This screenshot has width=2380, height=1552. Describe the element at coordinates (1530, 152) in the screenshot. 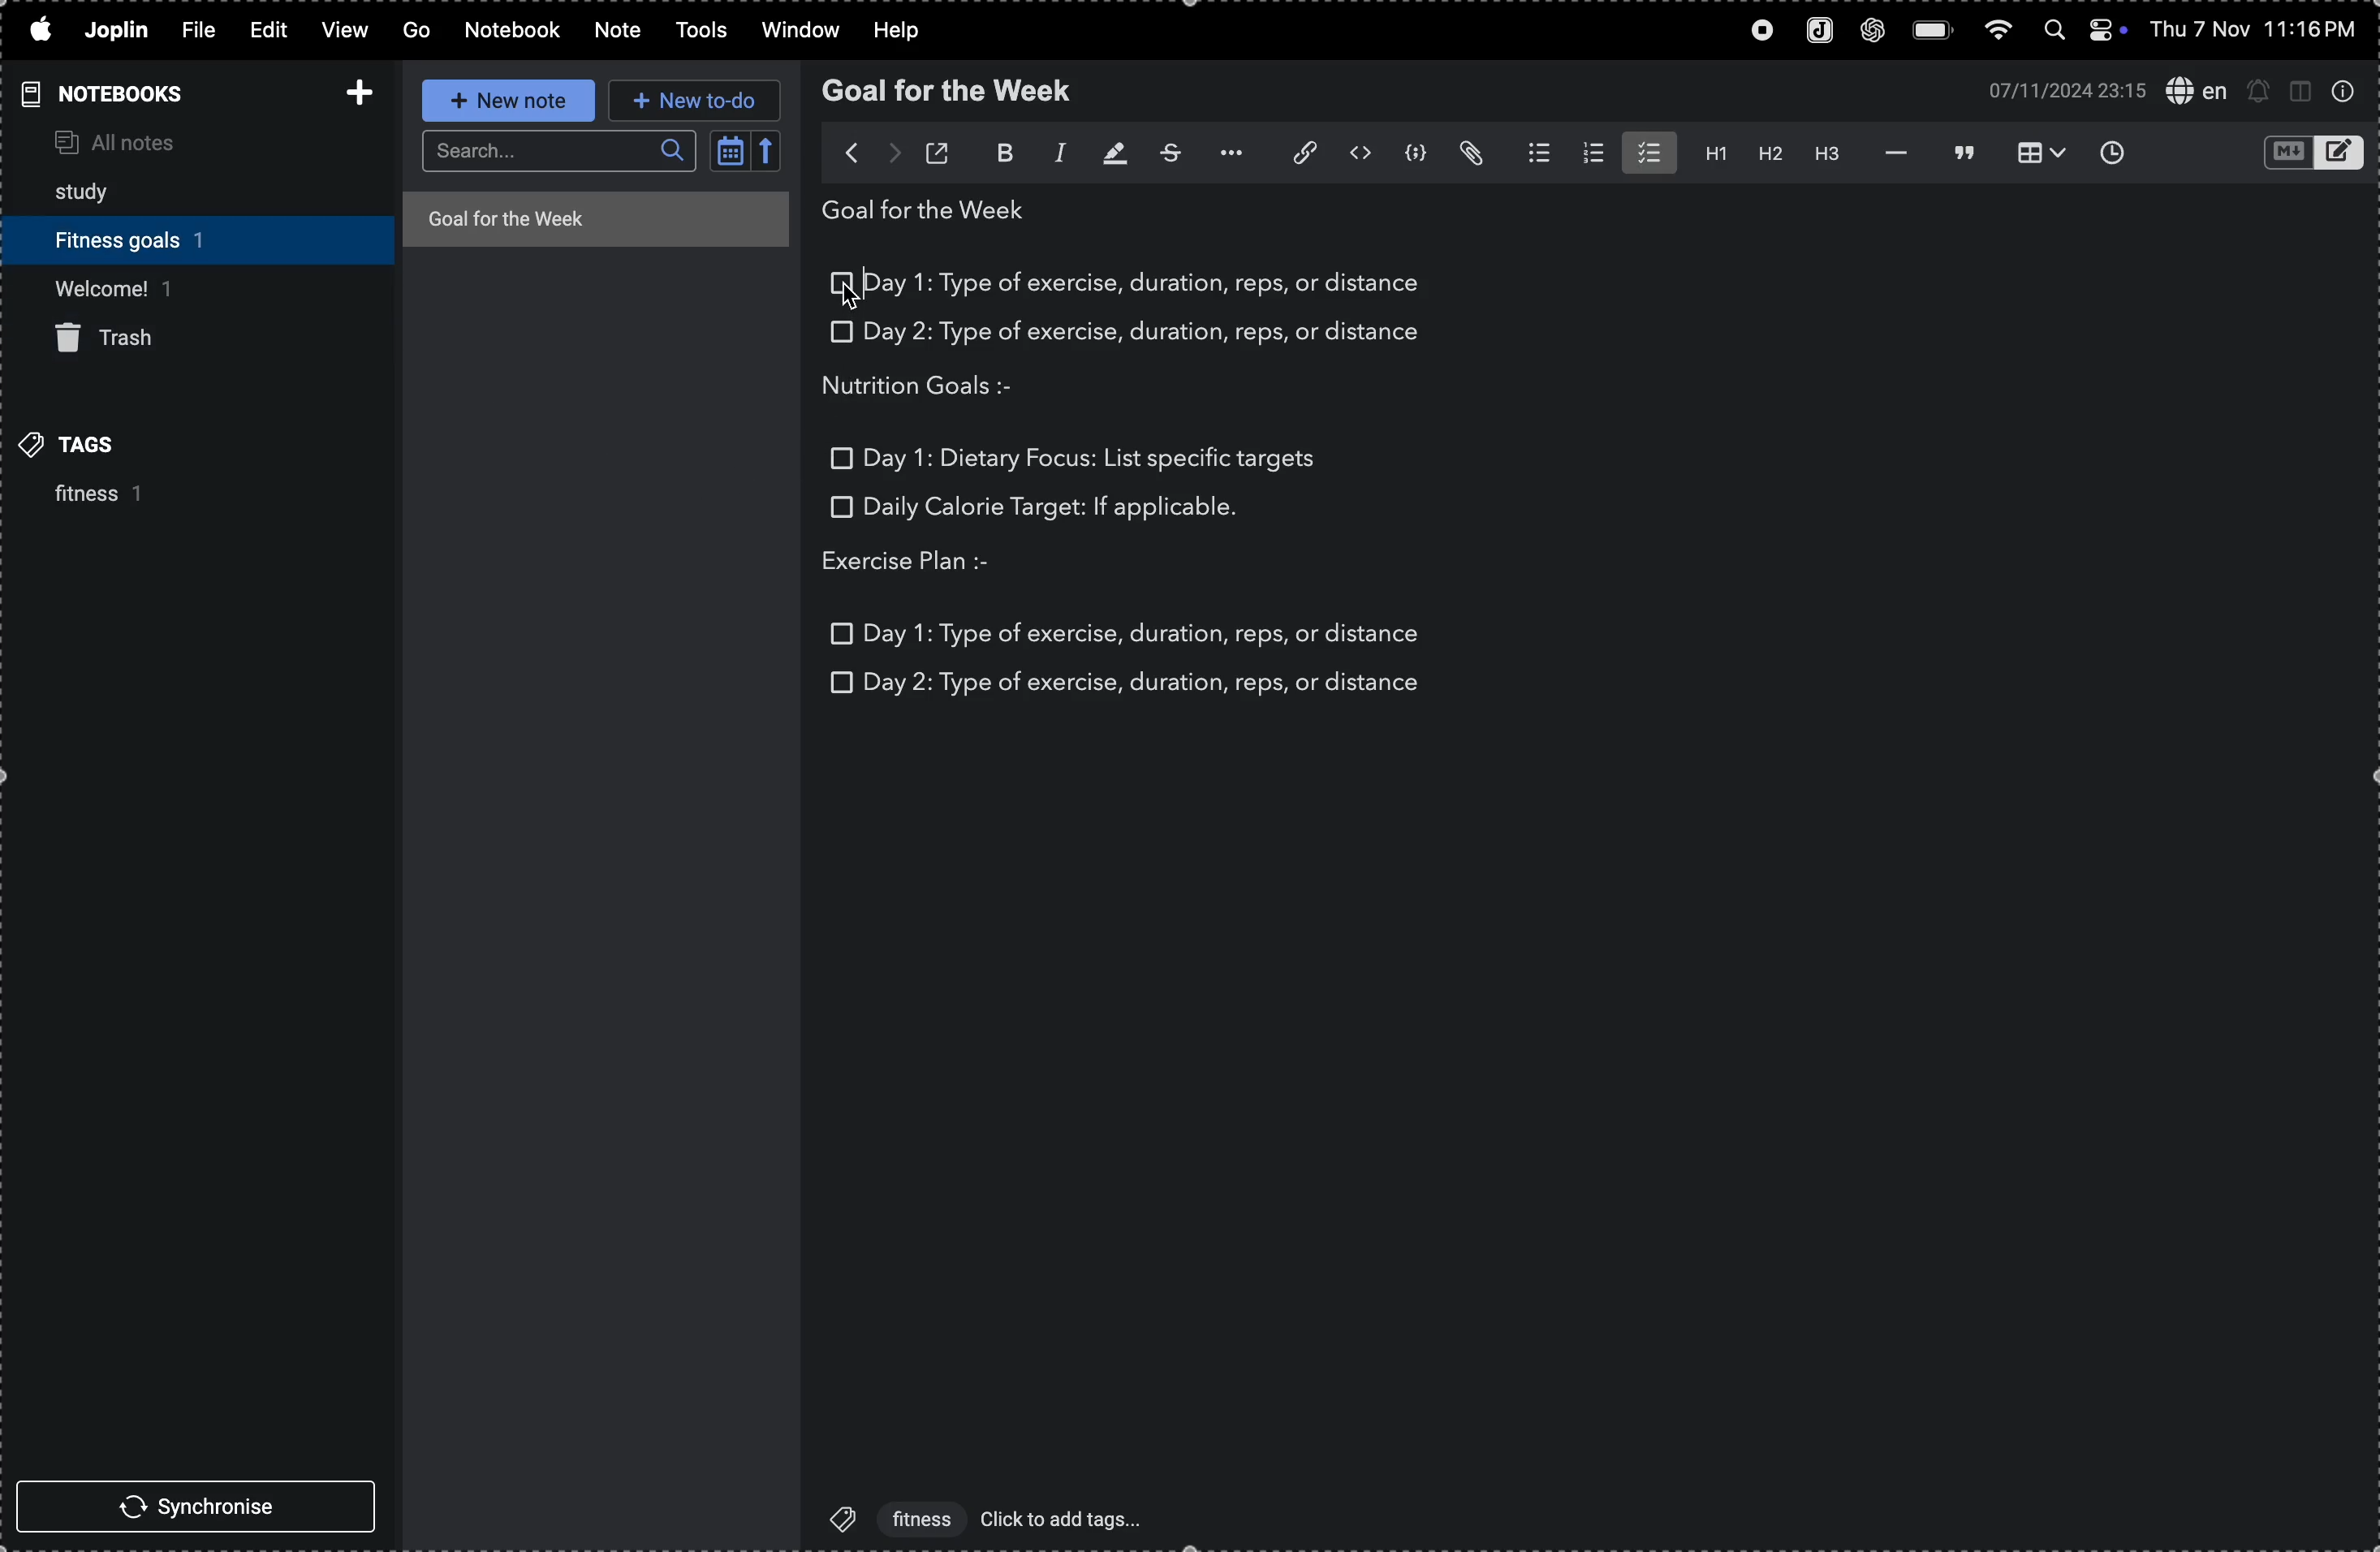

I see `bullet list` at that location.